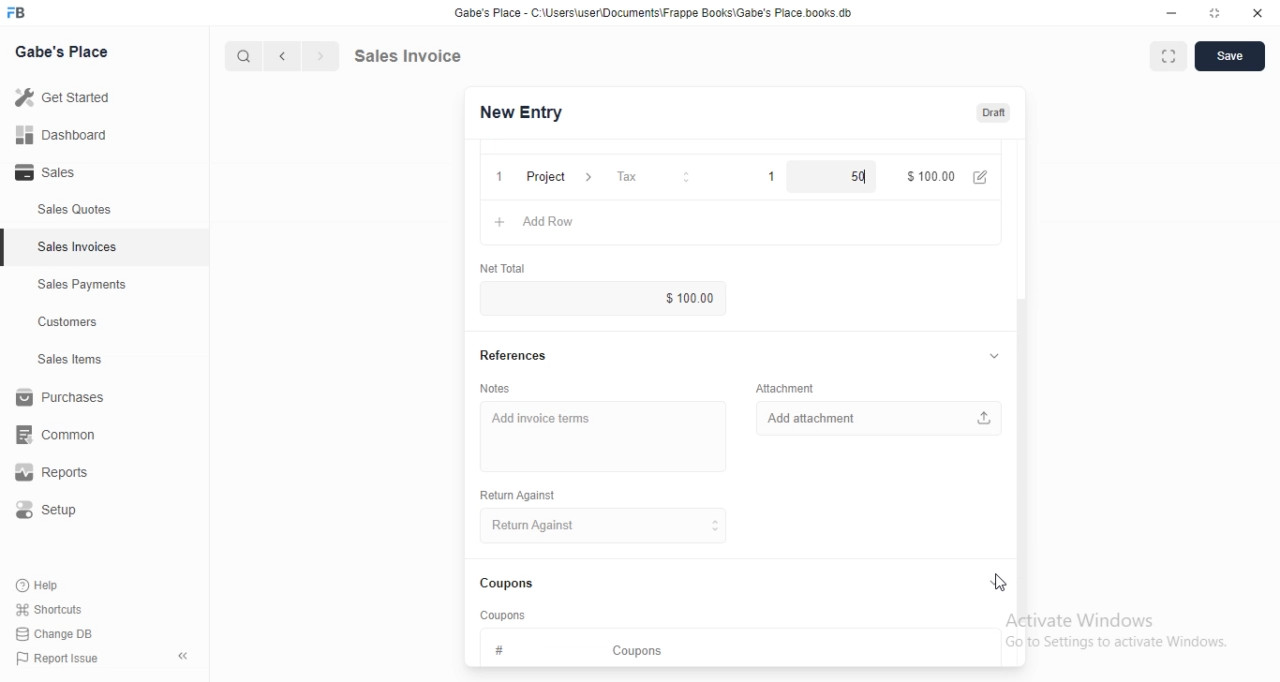 The image size is (1280, 682). Describe the element at coordinates (557, 175) in the screenshot. I see `Project` at that location.